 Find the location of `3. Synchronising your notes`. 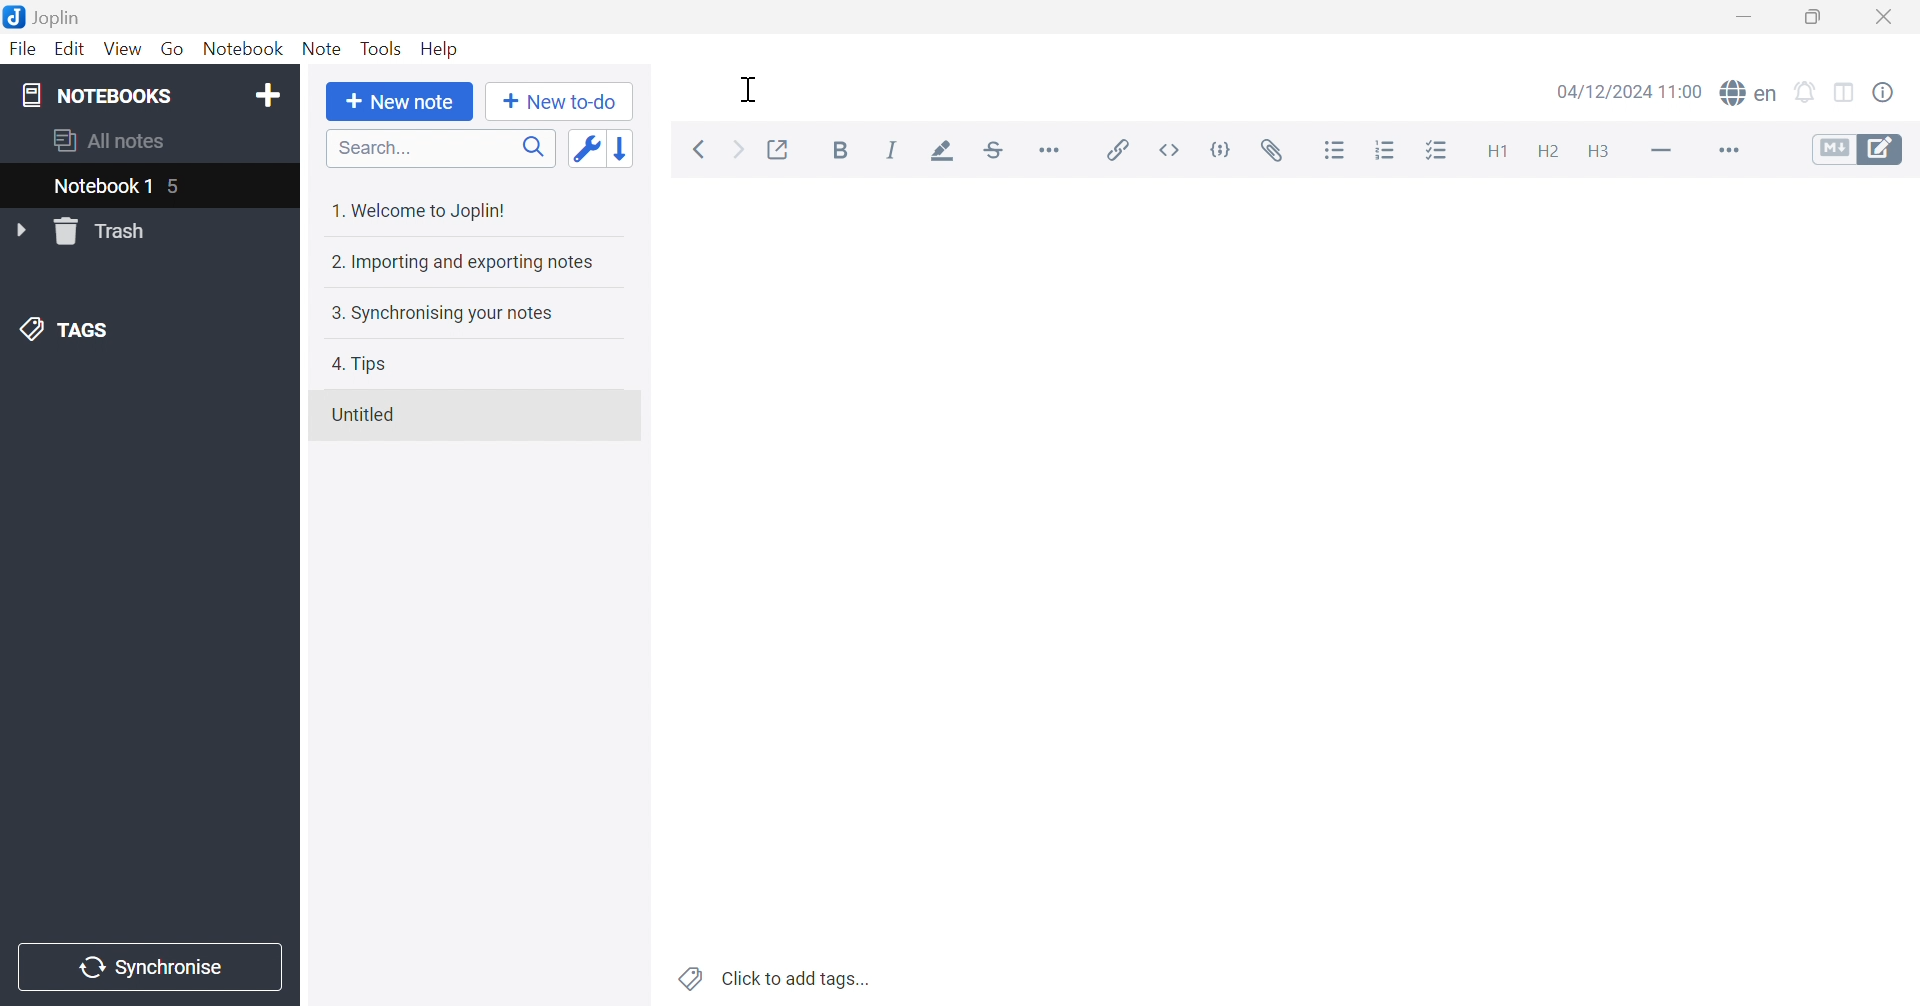

3. Synchronising your notes is located at coordinates (445, 314).